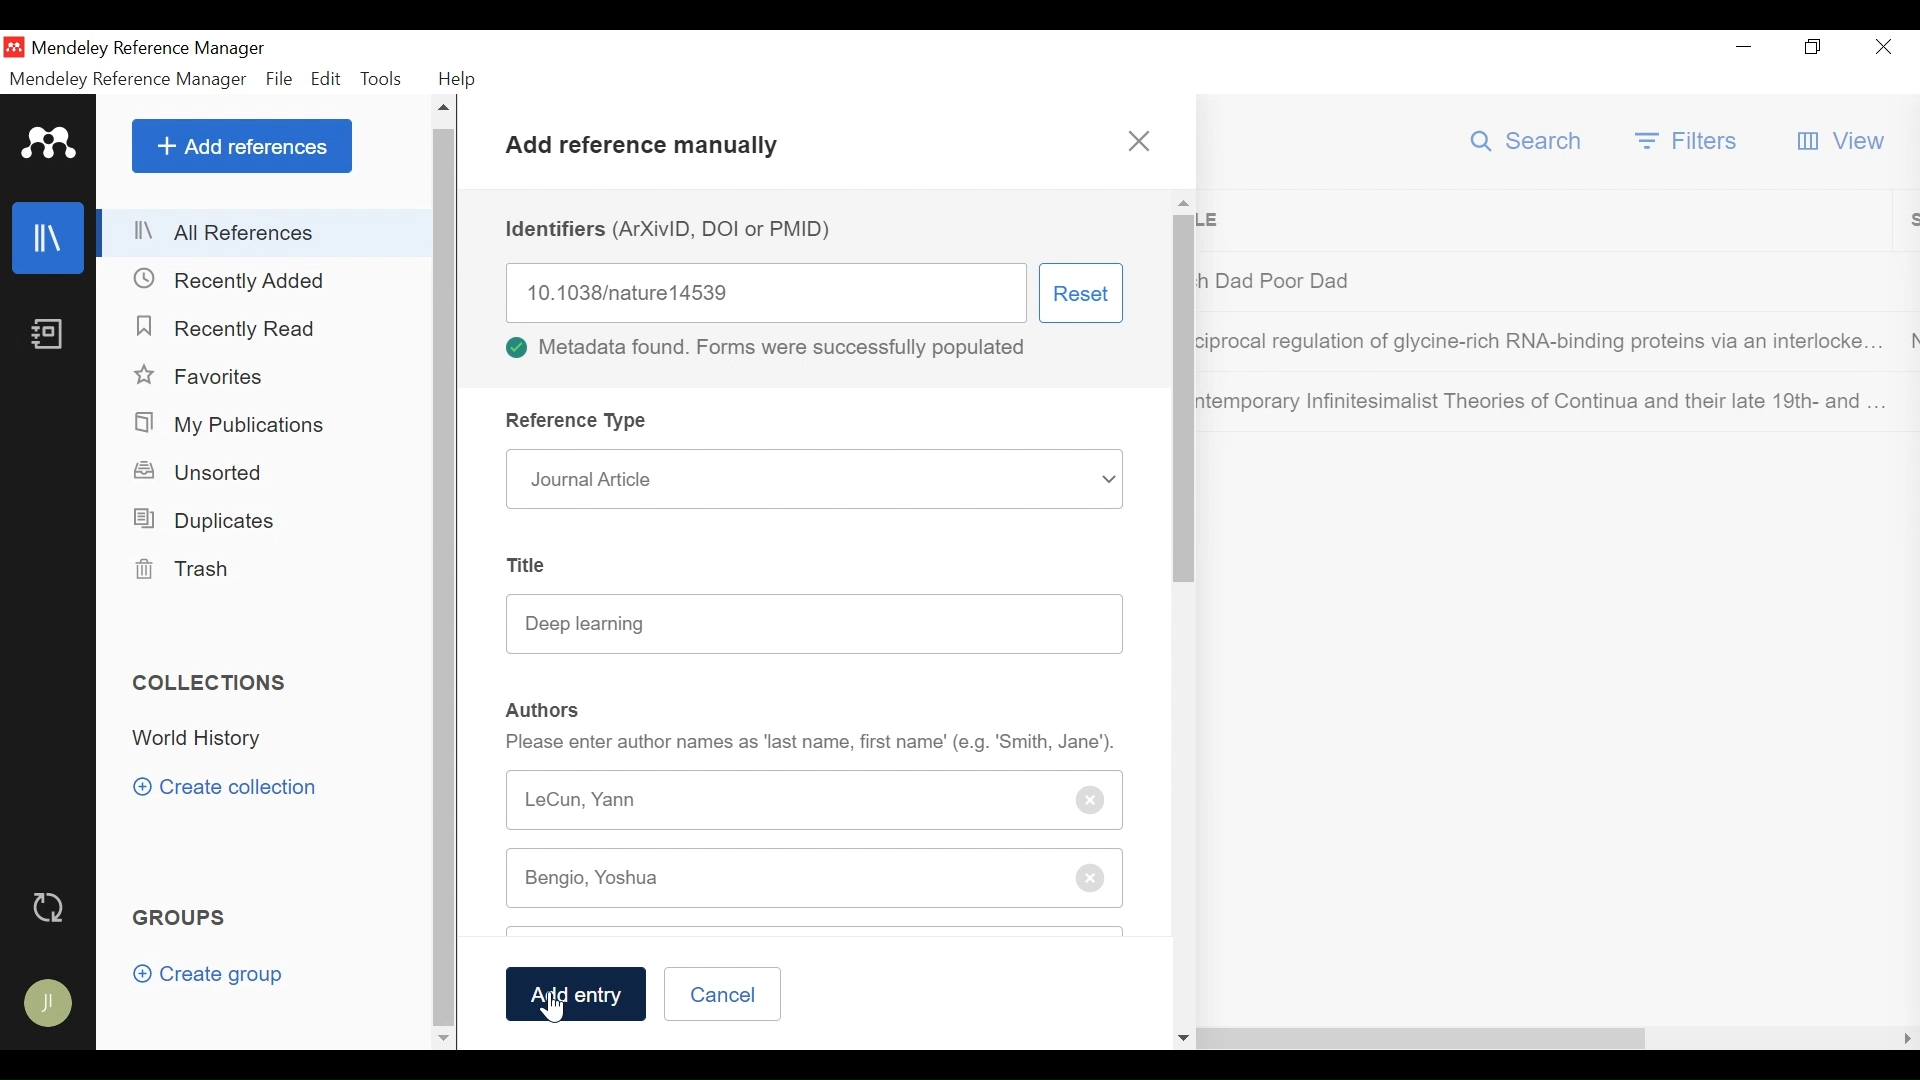 Image resolution: width=1920 pixels, height=1080 pixels. Describe the element at coordinates (225, 788) in the screenshot. I see `Create Collection` at that location.